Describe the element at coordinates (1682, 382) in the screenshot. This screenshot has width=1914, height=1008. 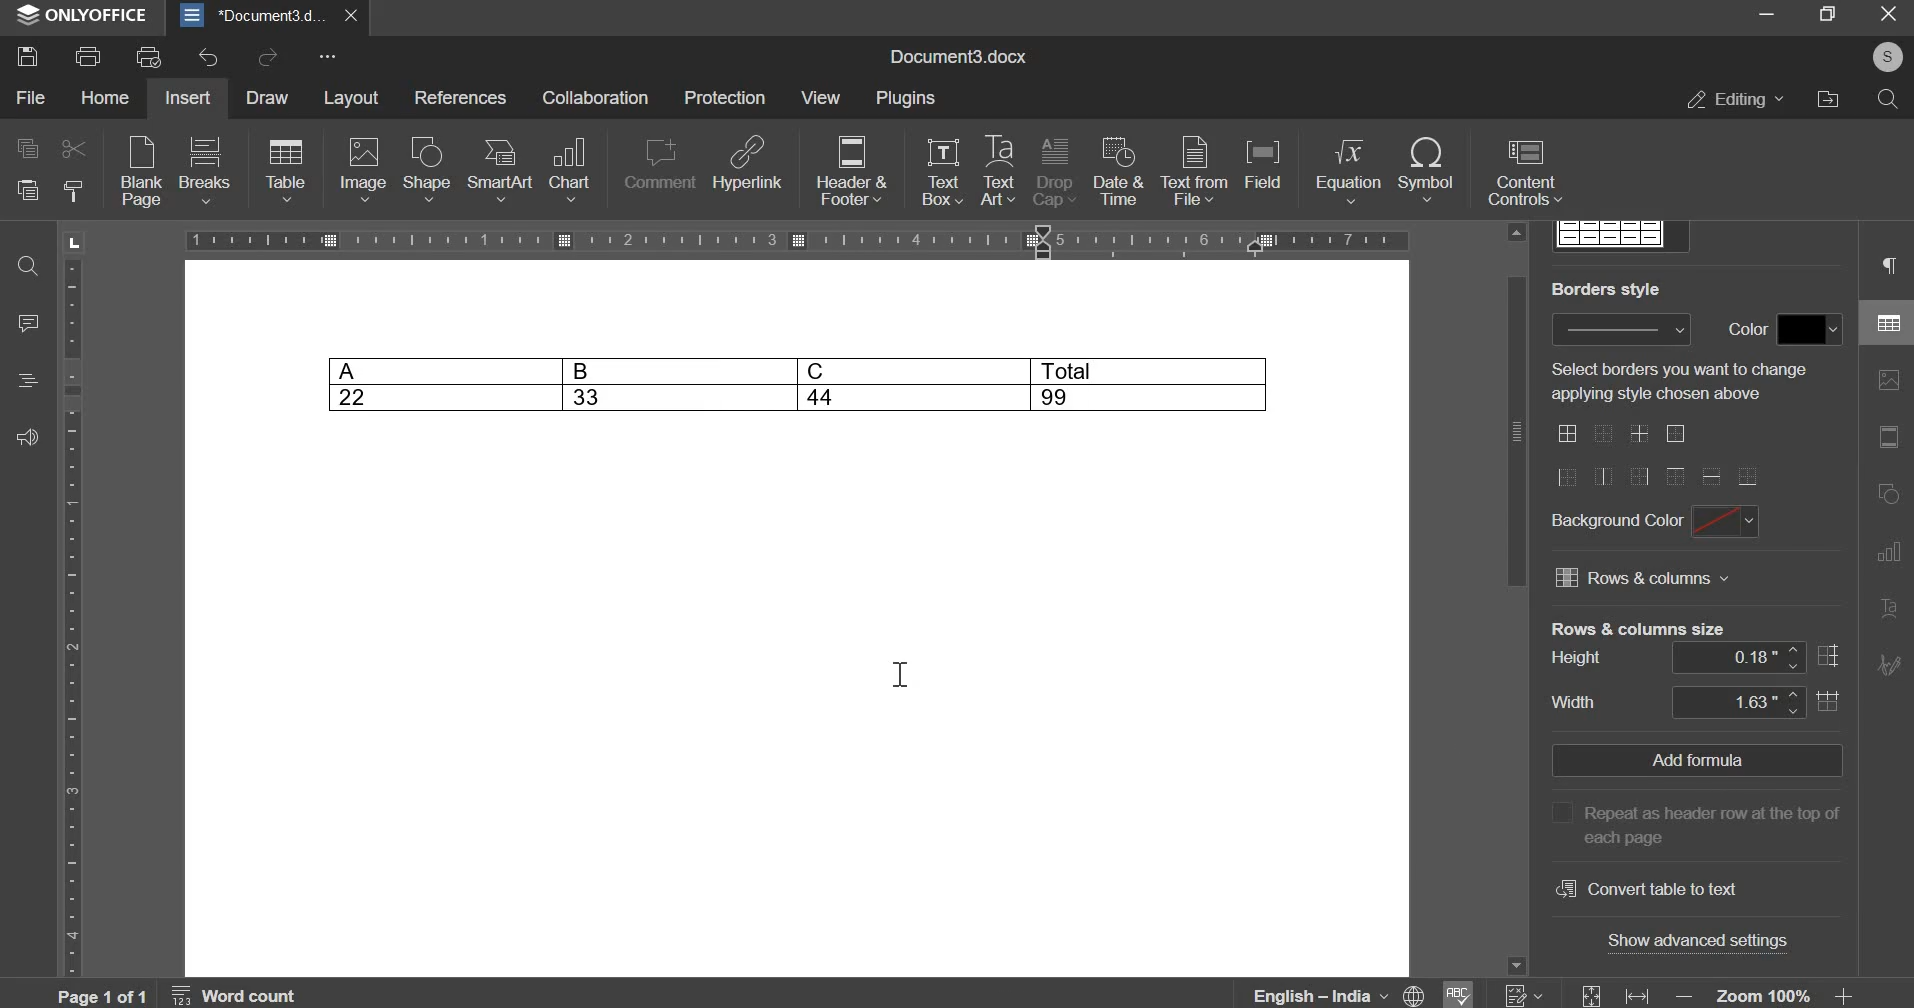
I see `Select borders you want to change
applying style chosen above` at that location.